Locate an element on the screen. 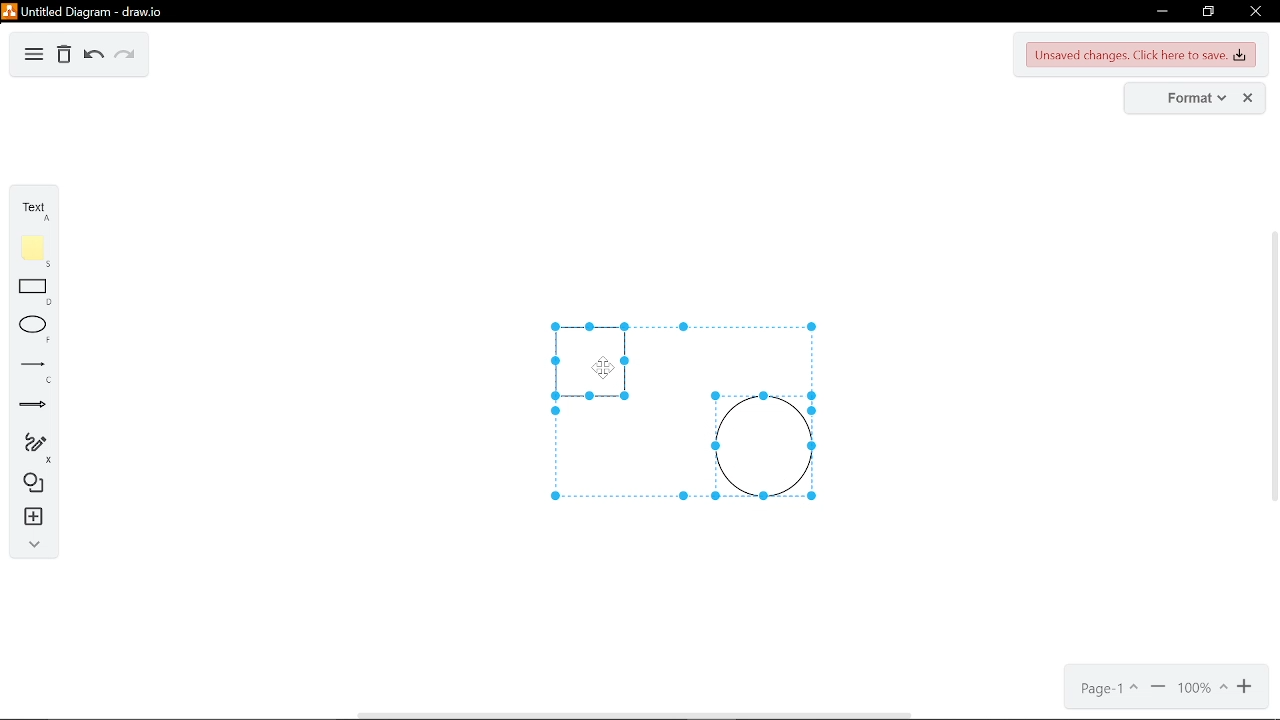 This screenshot has height=720, width=1280. untitled duagram - draw.io is located at coordinates (91, 12).